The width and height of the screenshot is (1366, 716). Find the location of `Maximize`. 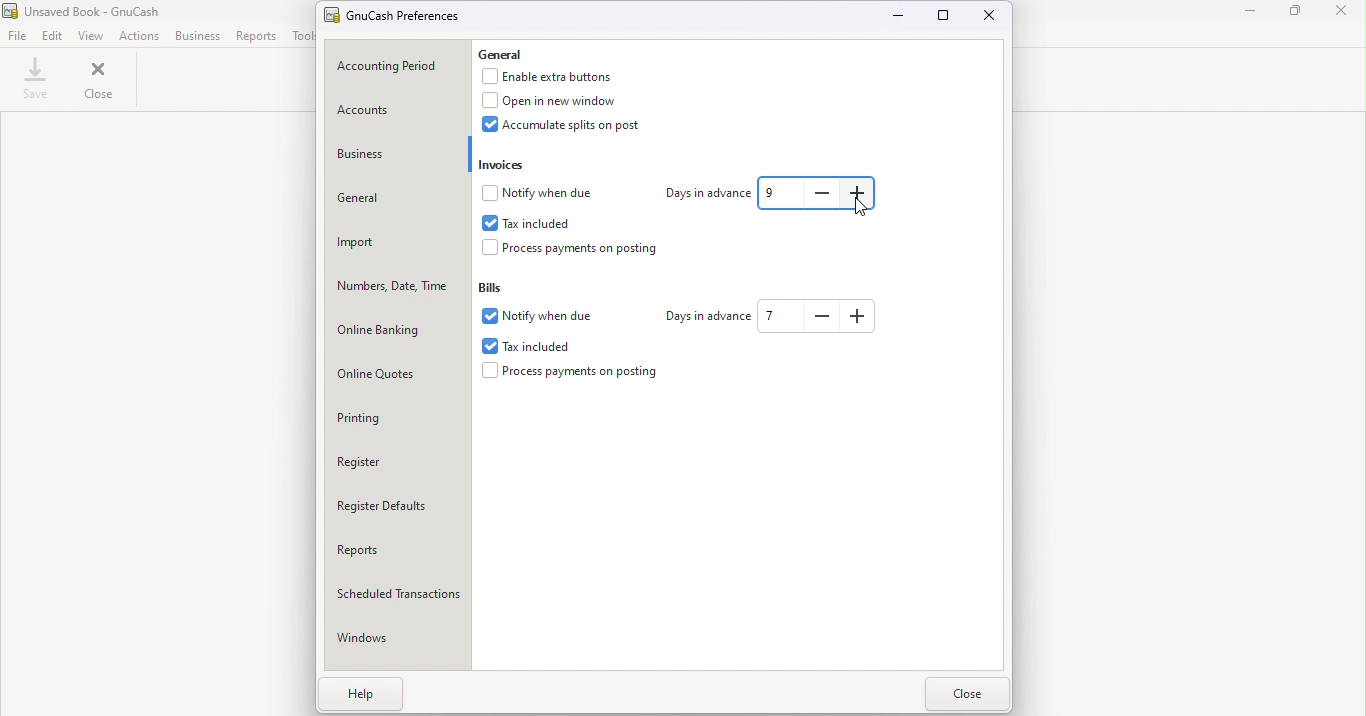

Maximize is located at coordinates (1296, 15).